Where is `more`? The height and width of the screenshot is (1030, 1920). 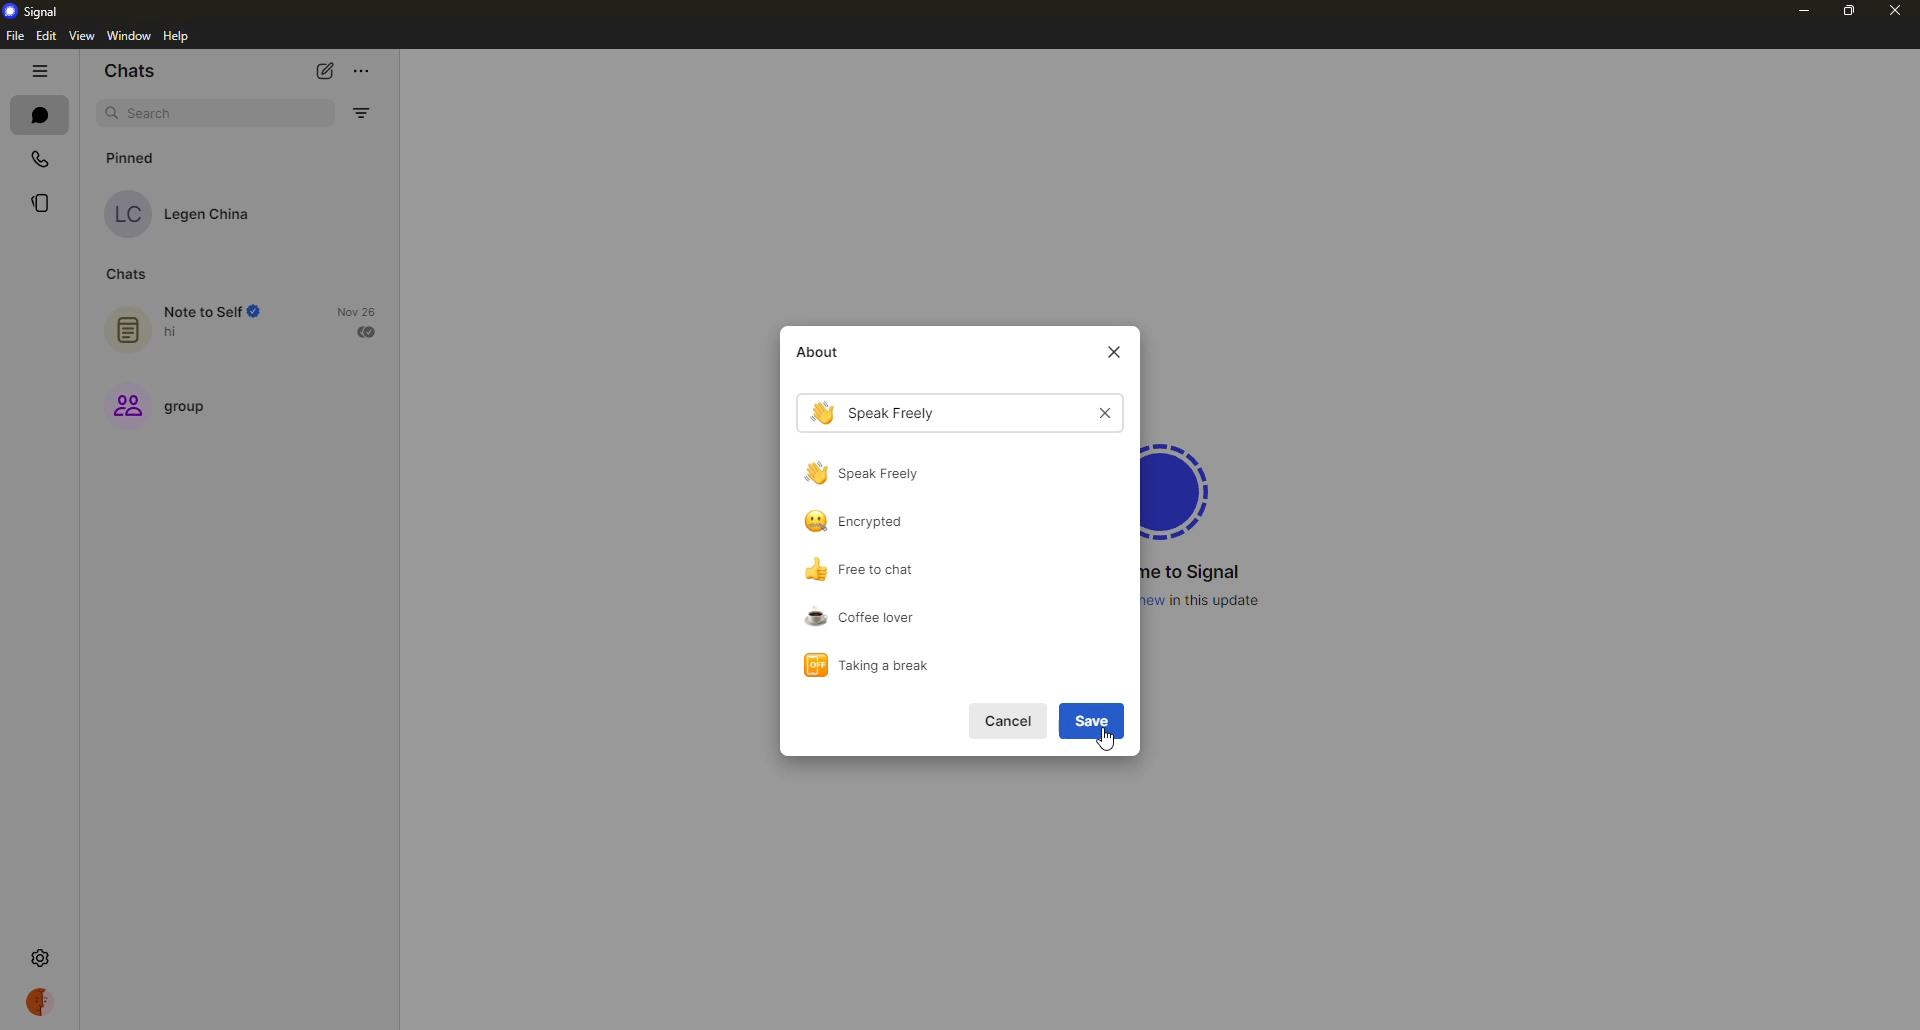
more is located at coordinates (363, 66).